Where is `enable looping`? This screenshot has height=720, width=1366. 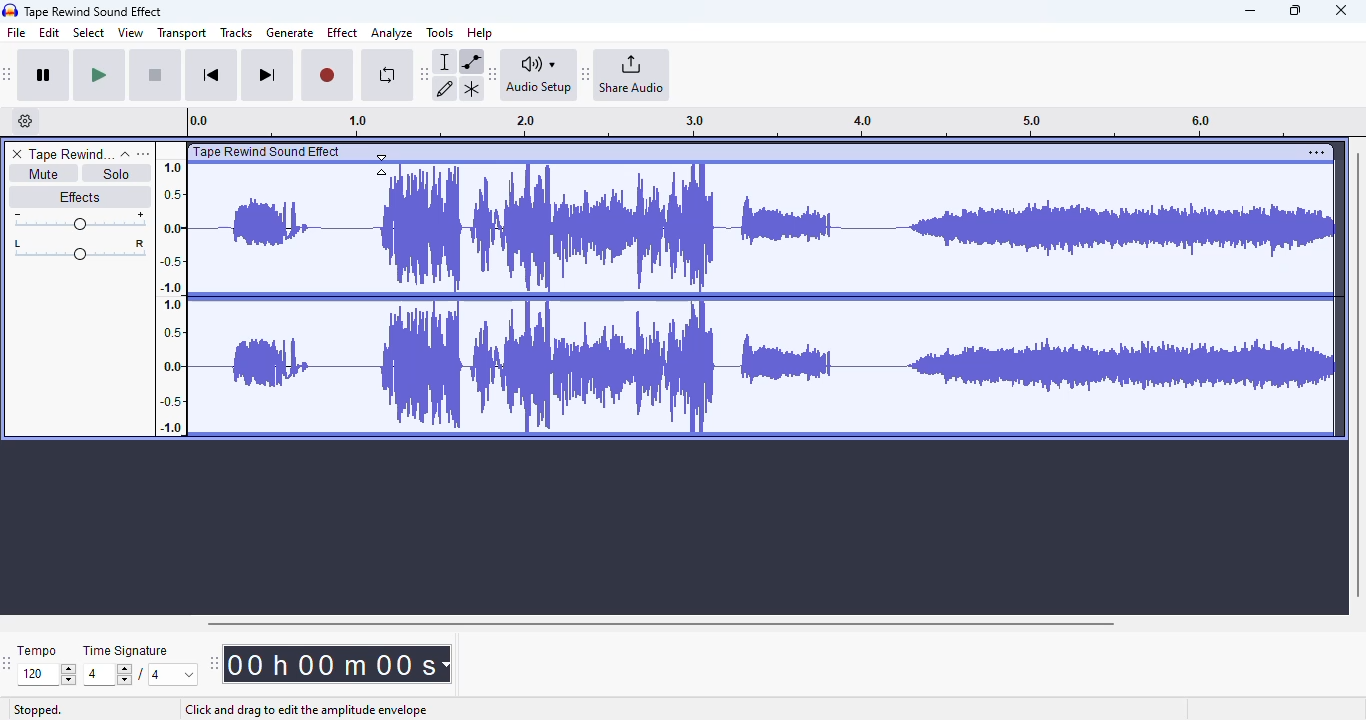
enable looping is located at coordinates (386, 75).